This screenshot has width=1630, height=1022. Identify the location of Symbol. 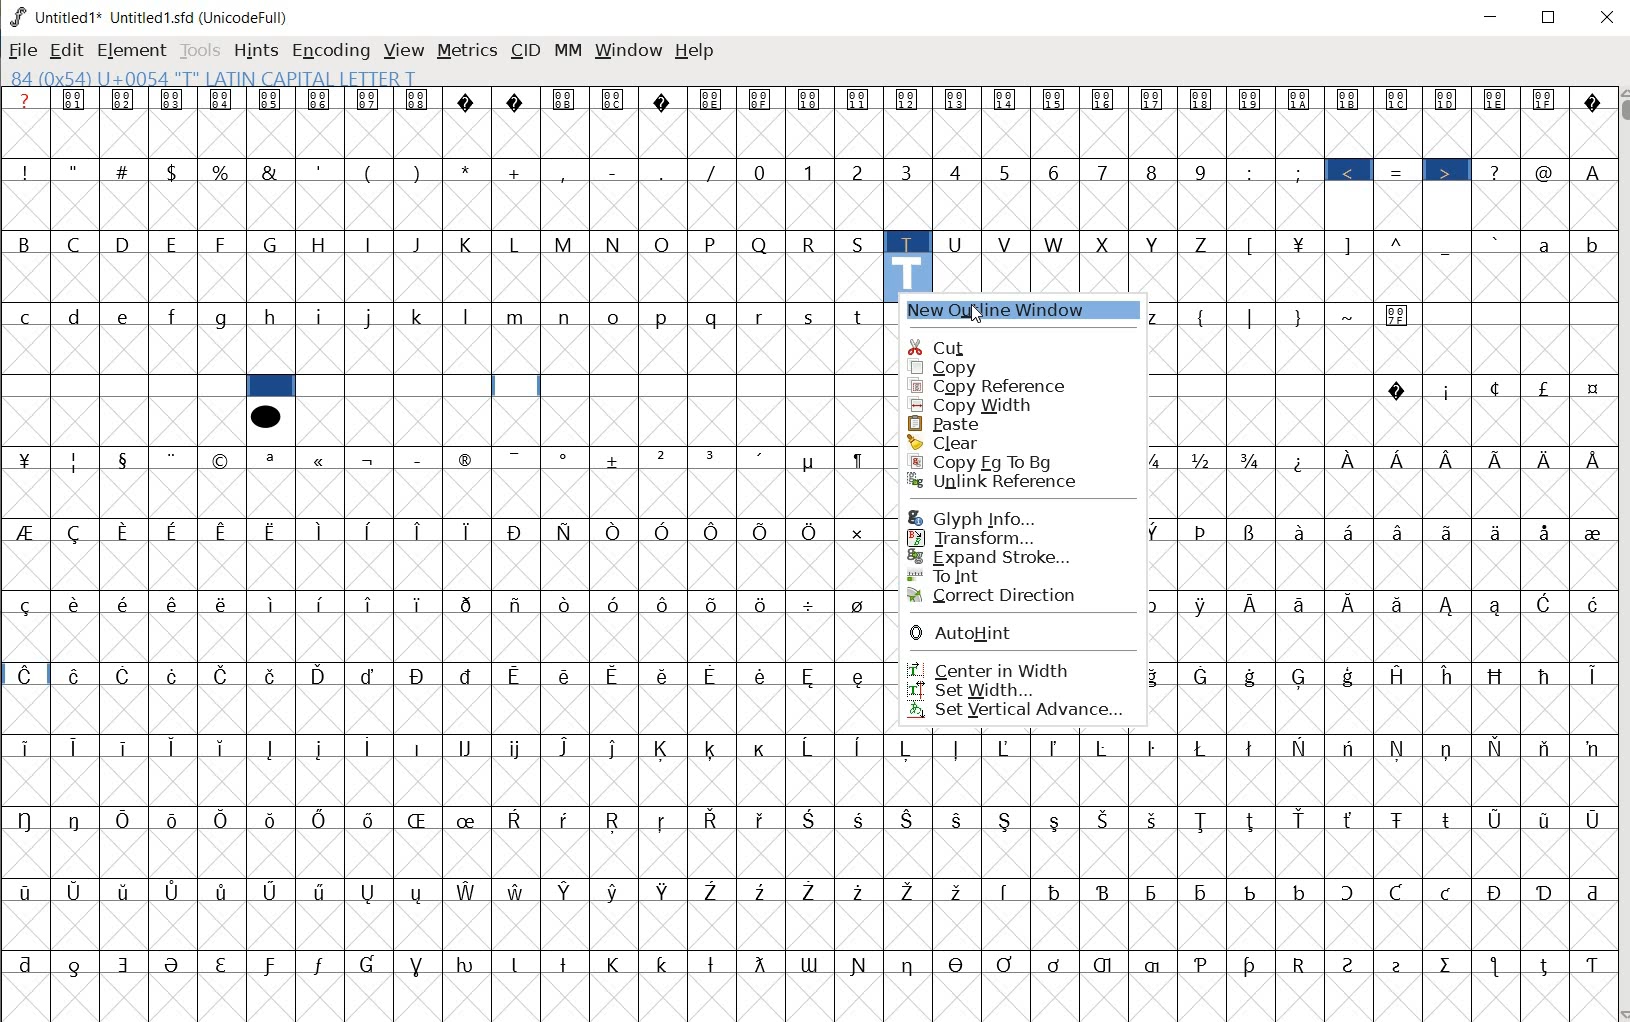
(816, 892).